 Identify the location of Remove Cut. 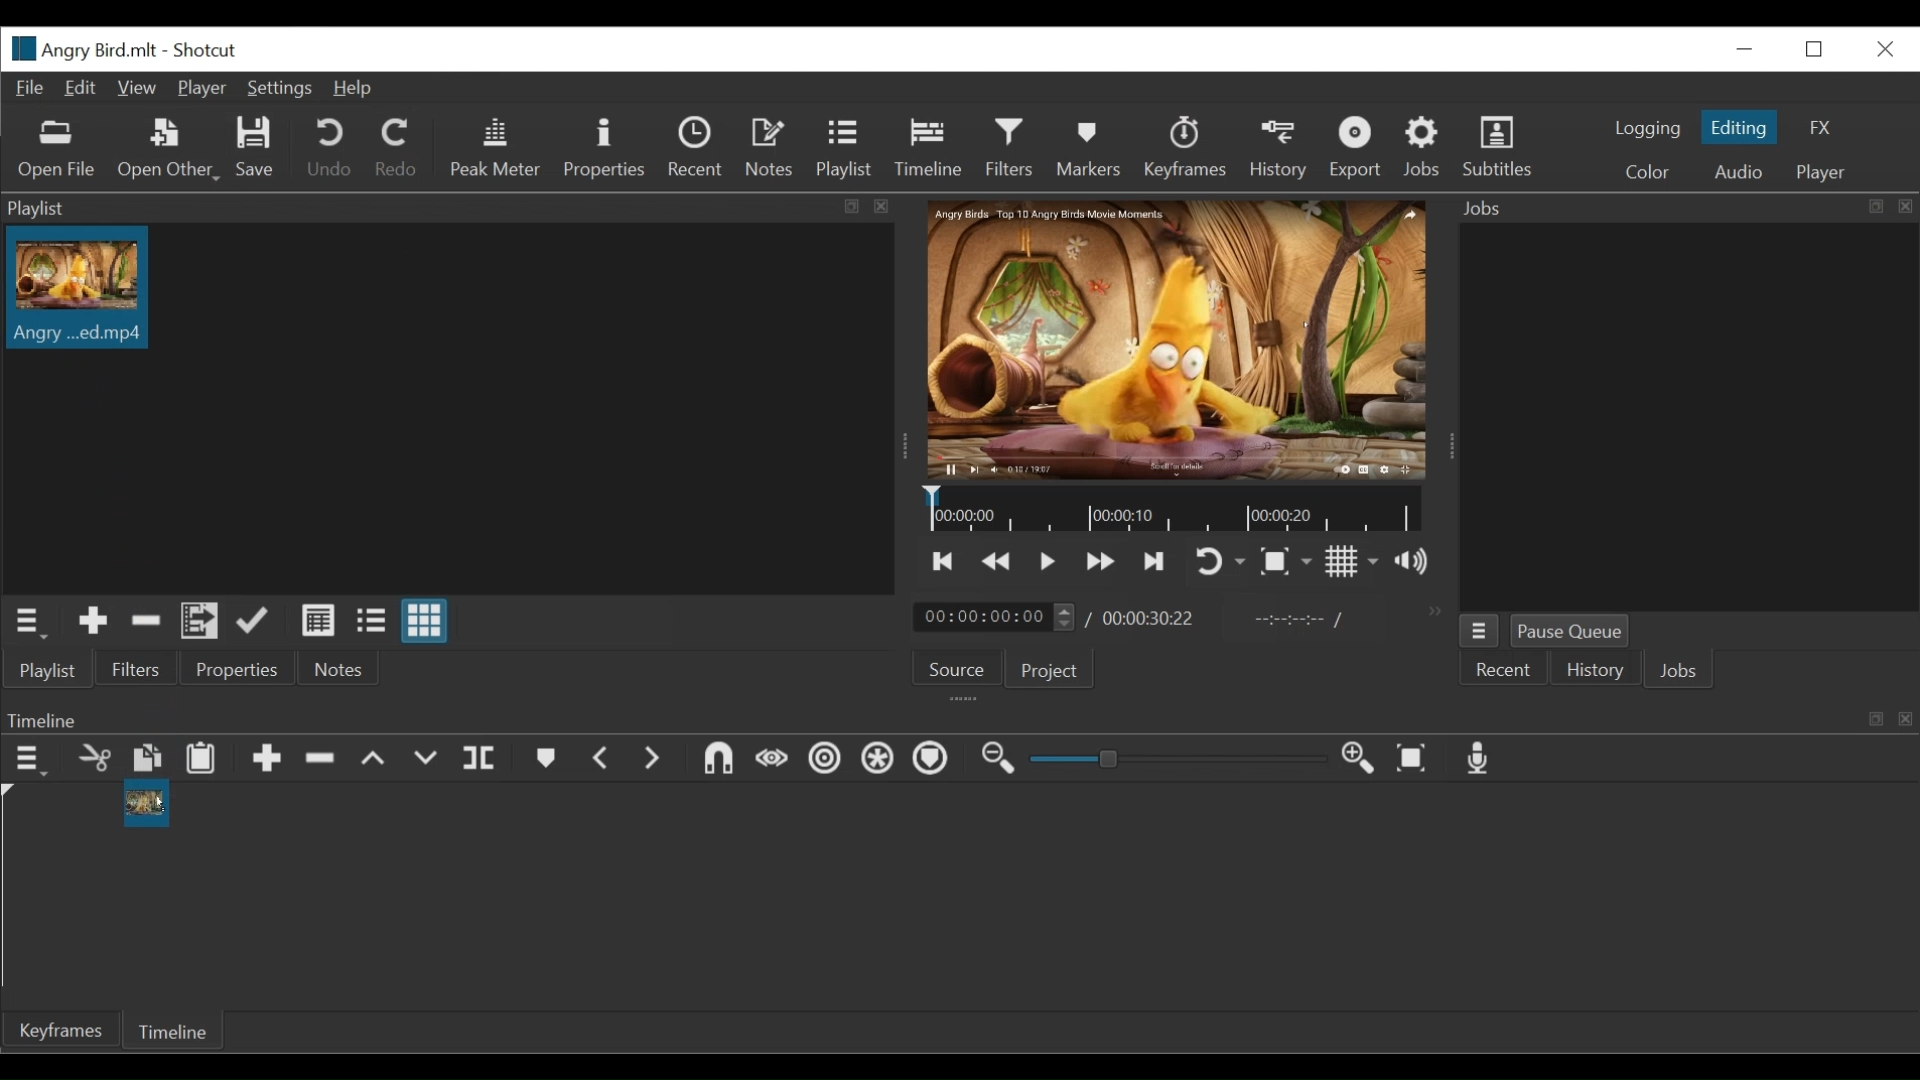
(146, 620).